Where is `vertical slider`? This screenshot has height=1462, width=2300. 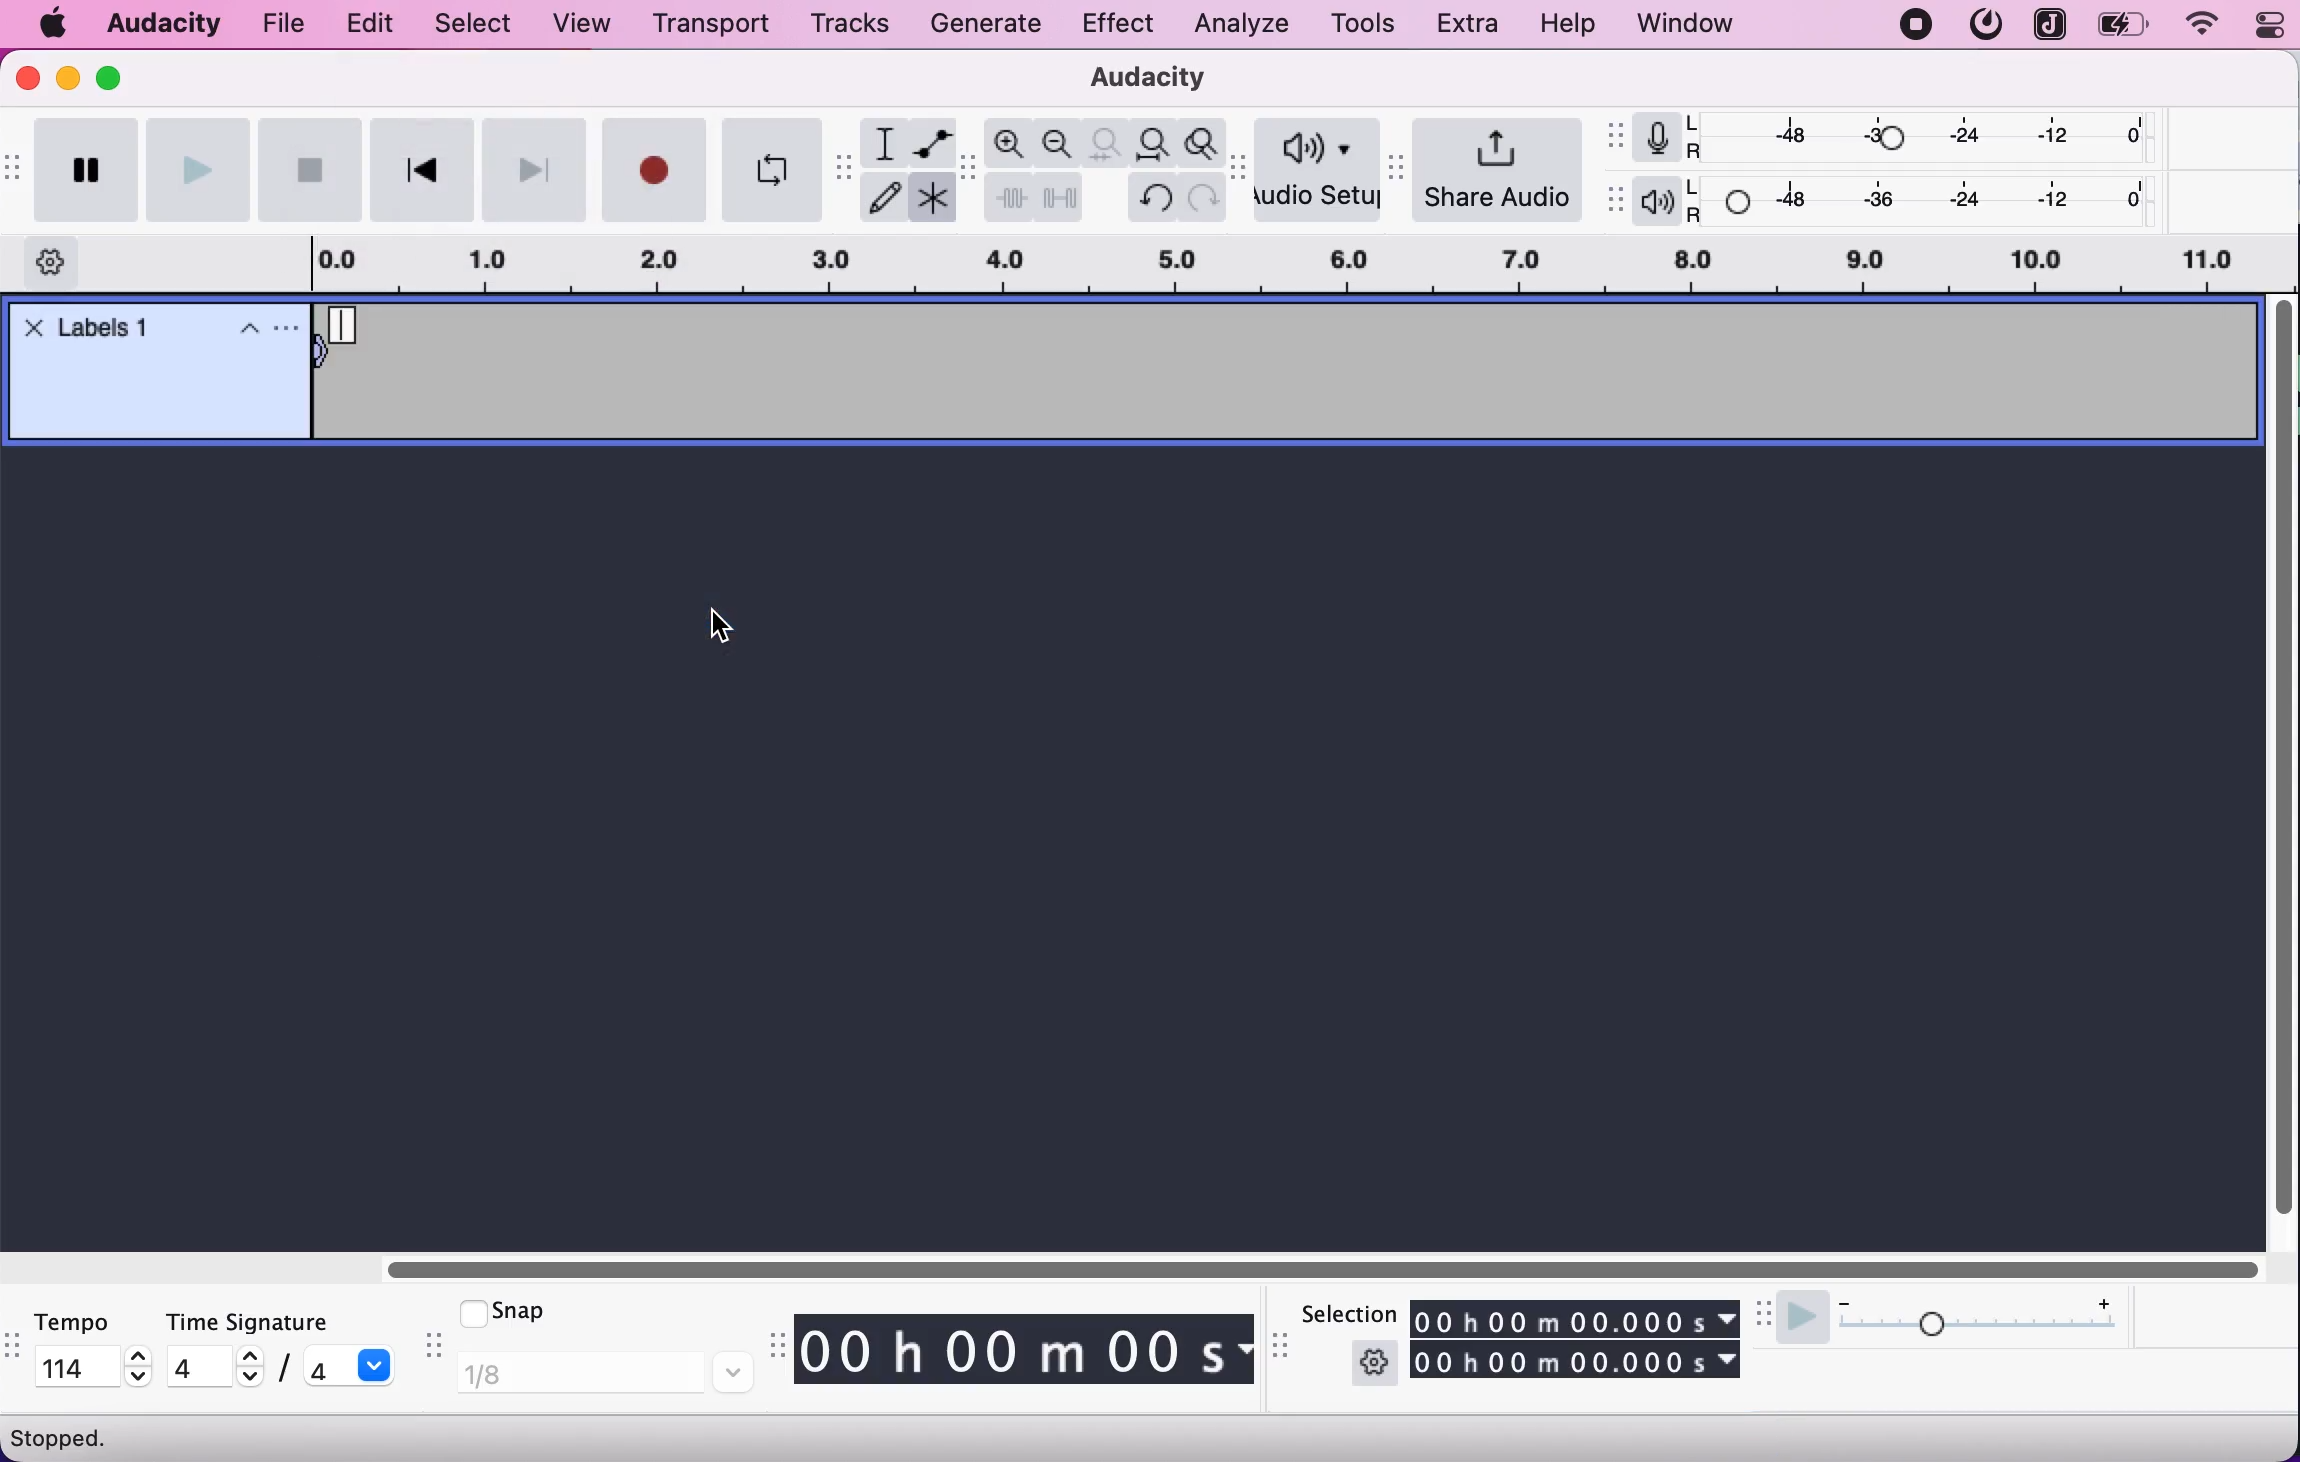 vertical slider is located at coordinates (2281, 761).